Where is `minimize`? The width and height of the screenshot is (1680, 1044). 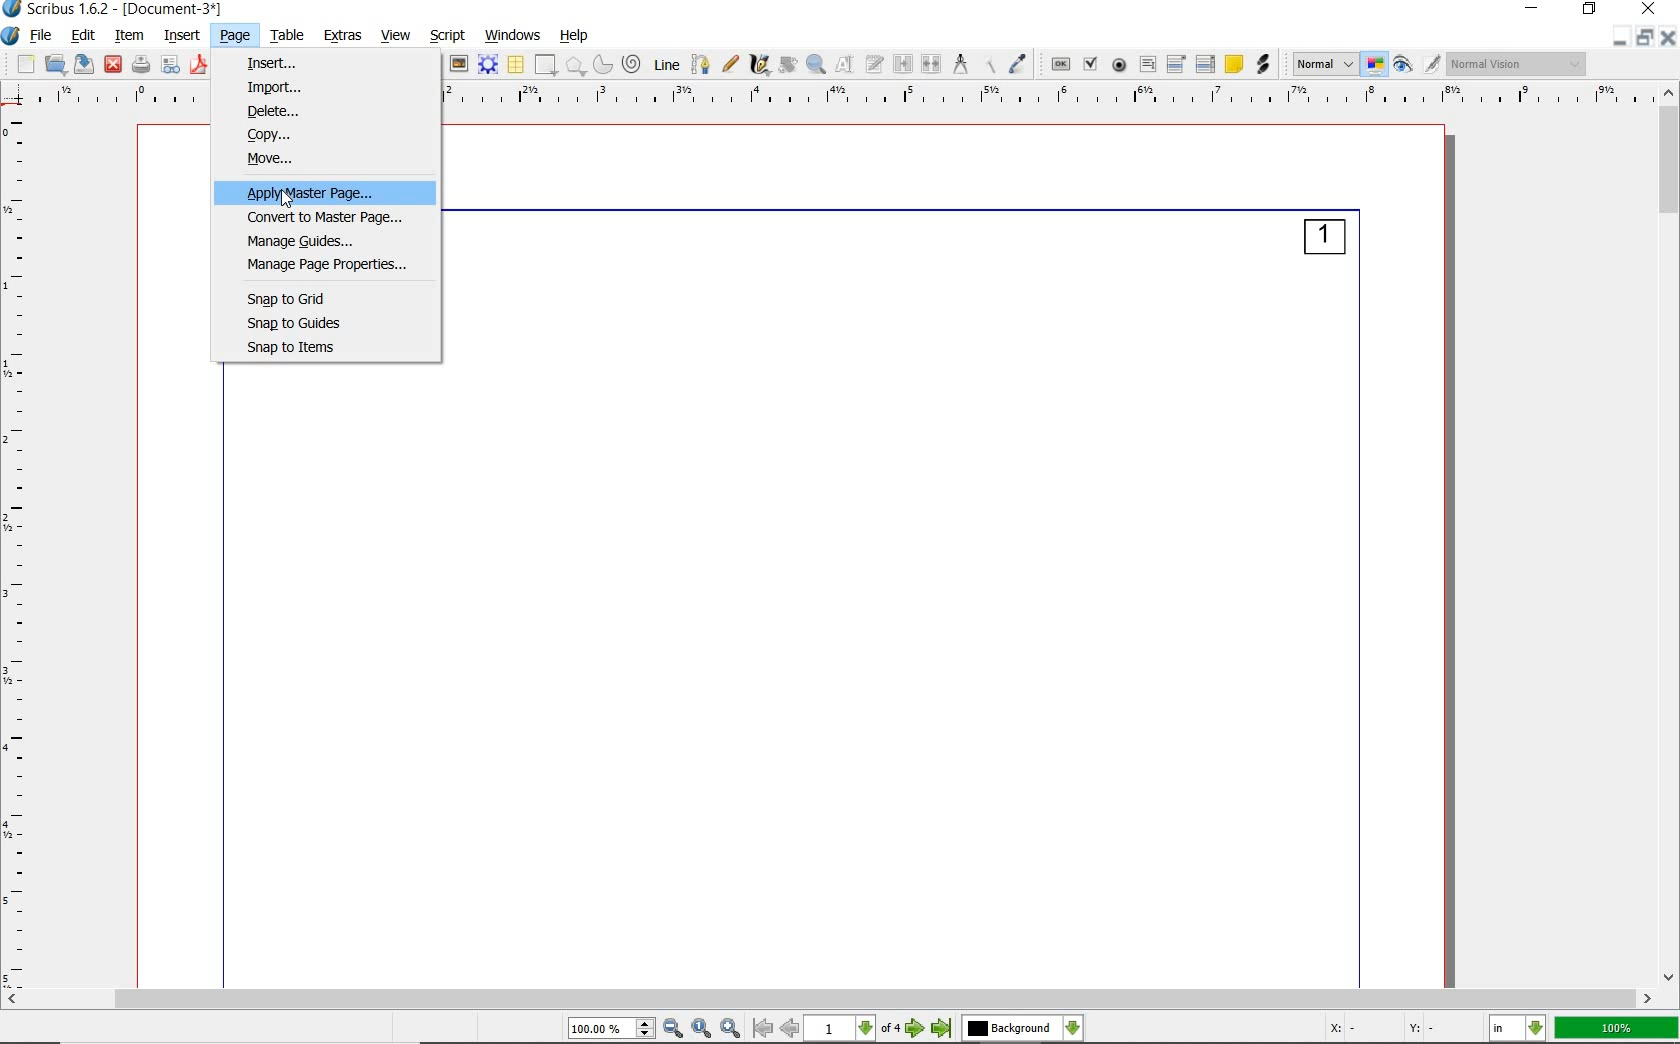 minimize is located at coordinates (1536, 8).